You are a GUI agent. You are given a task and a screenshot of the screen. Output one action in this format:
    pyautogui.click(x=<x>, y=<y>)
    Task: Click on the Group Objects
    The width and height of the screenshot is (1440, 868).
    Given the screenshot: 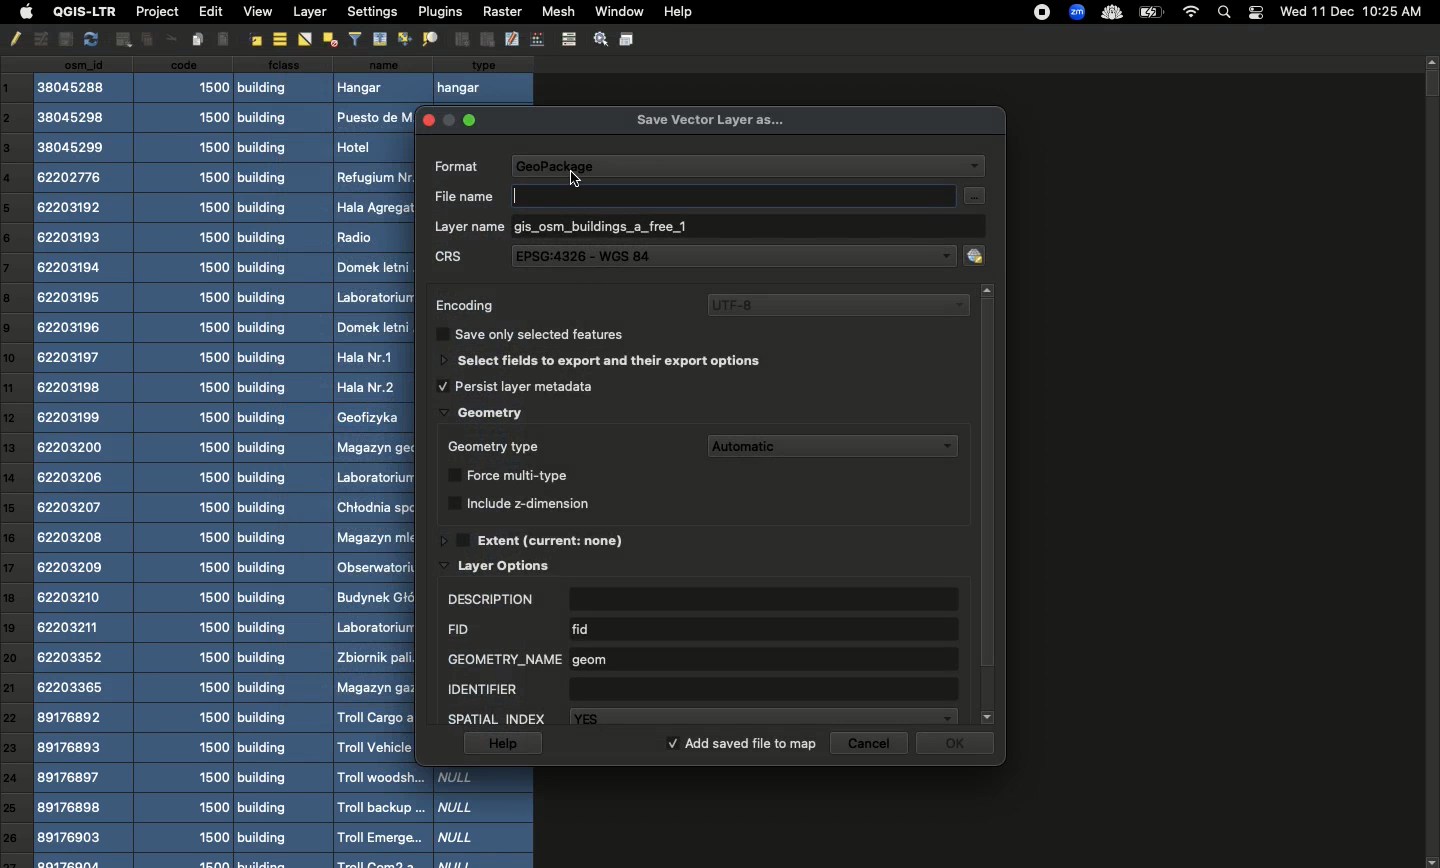 What is the action you would take?
    pyautogui.click(x=461, y=39)
    